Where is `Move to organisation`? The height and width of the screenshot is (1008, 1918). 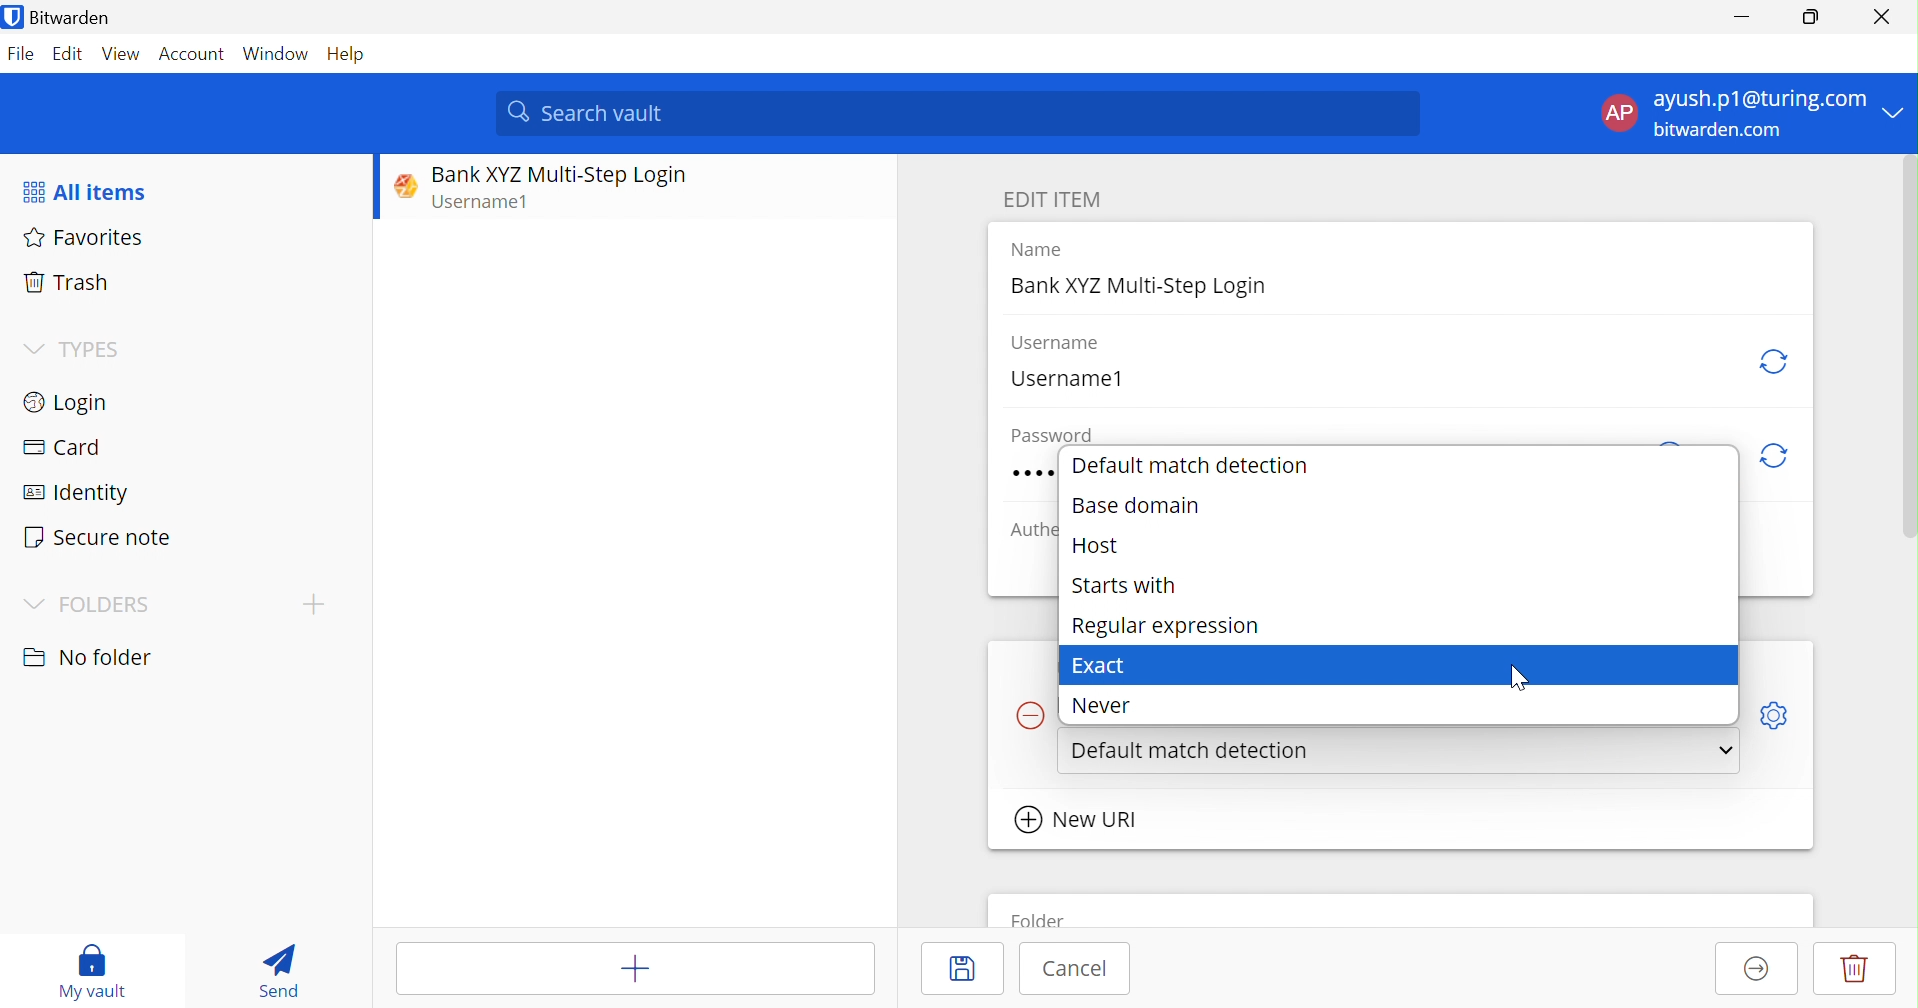
Move to organisation is located at coordinates (1757, 970).